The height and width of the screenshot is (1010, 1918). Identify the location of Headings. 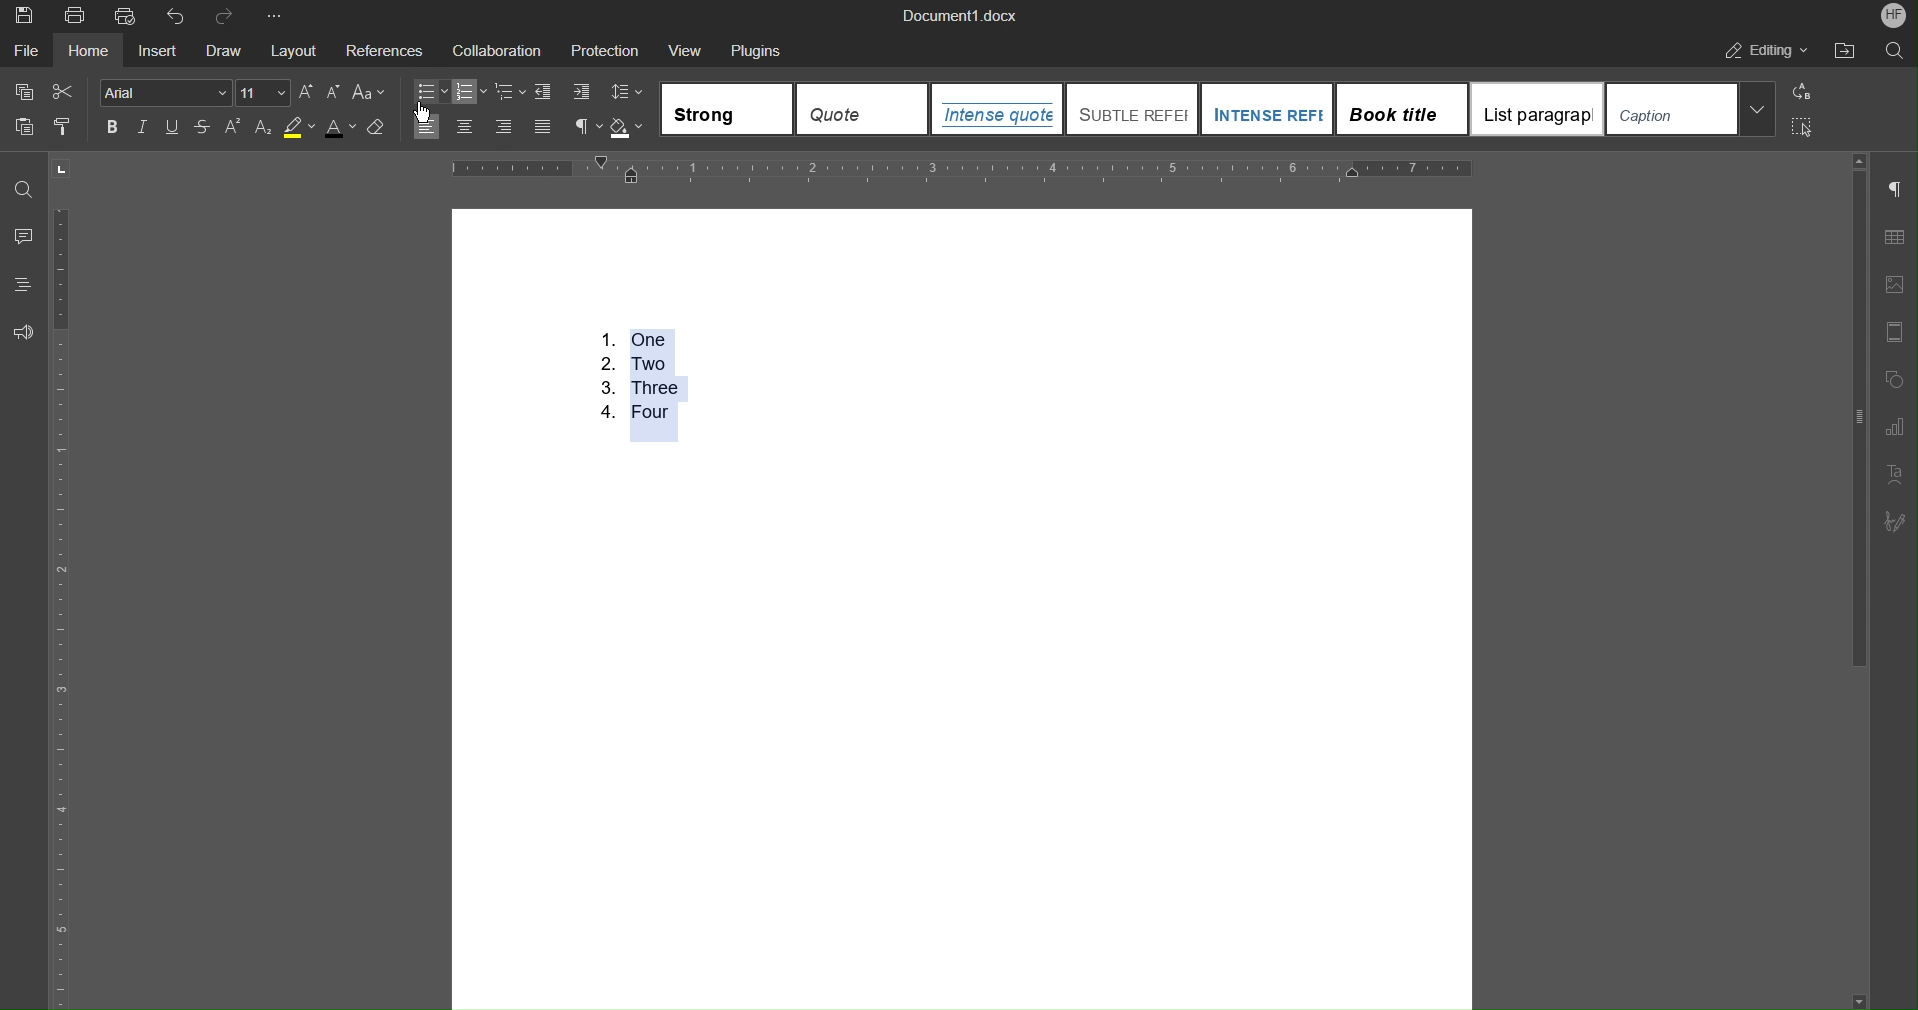
(22, 285).